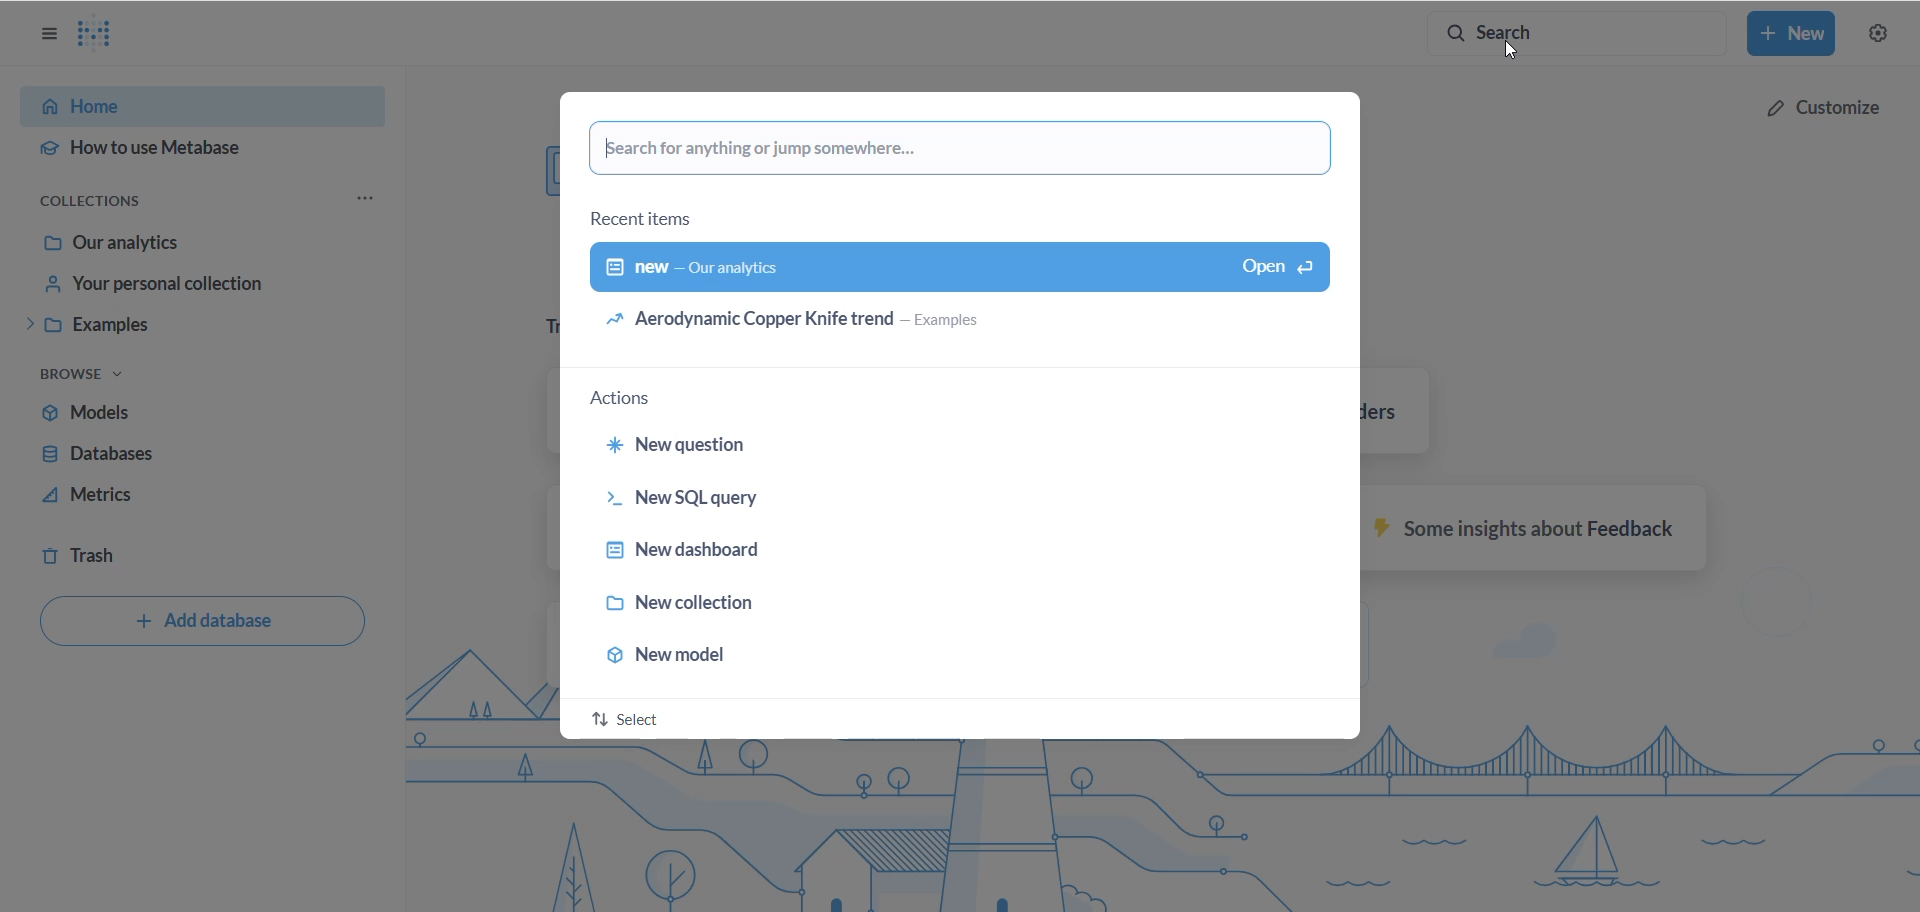 This screenshot has width=1920, height=912. Describe the element at coordinates (101, 550) in the screenshot. I see `trash` at that location.